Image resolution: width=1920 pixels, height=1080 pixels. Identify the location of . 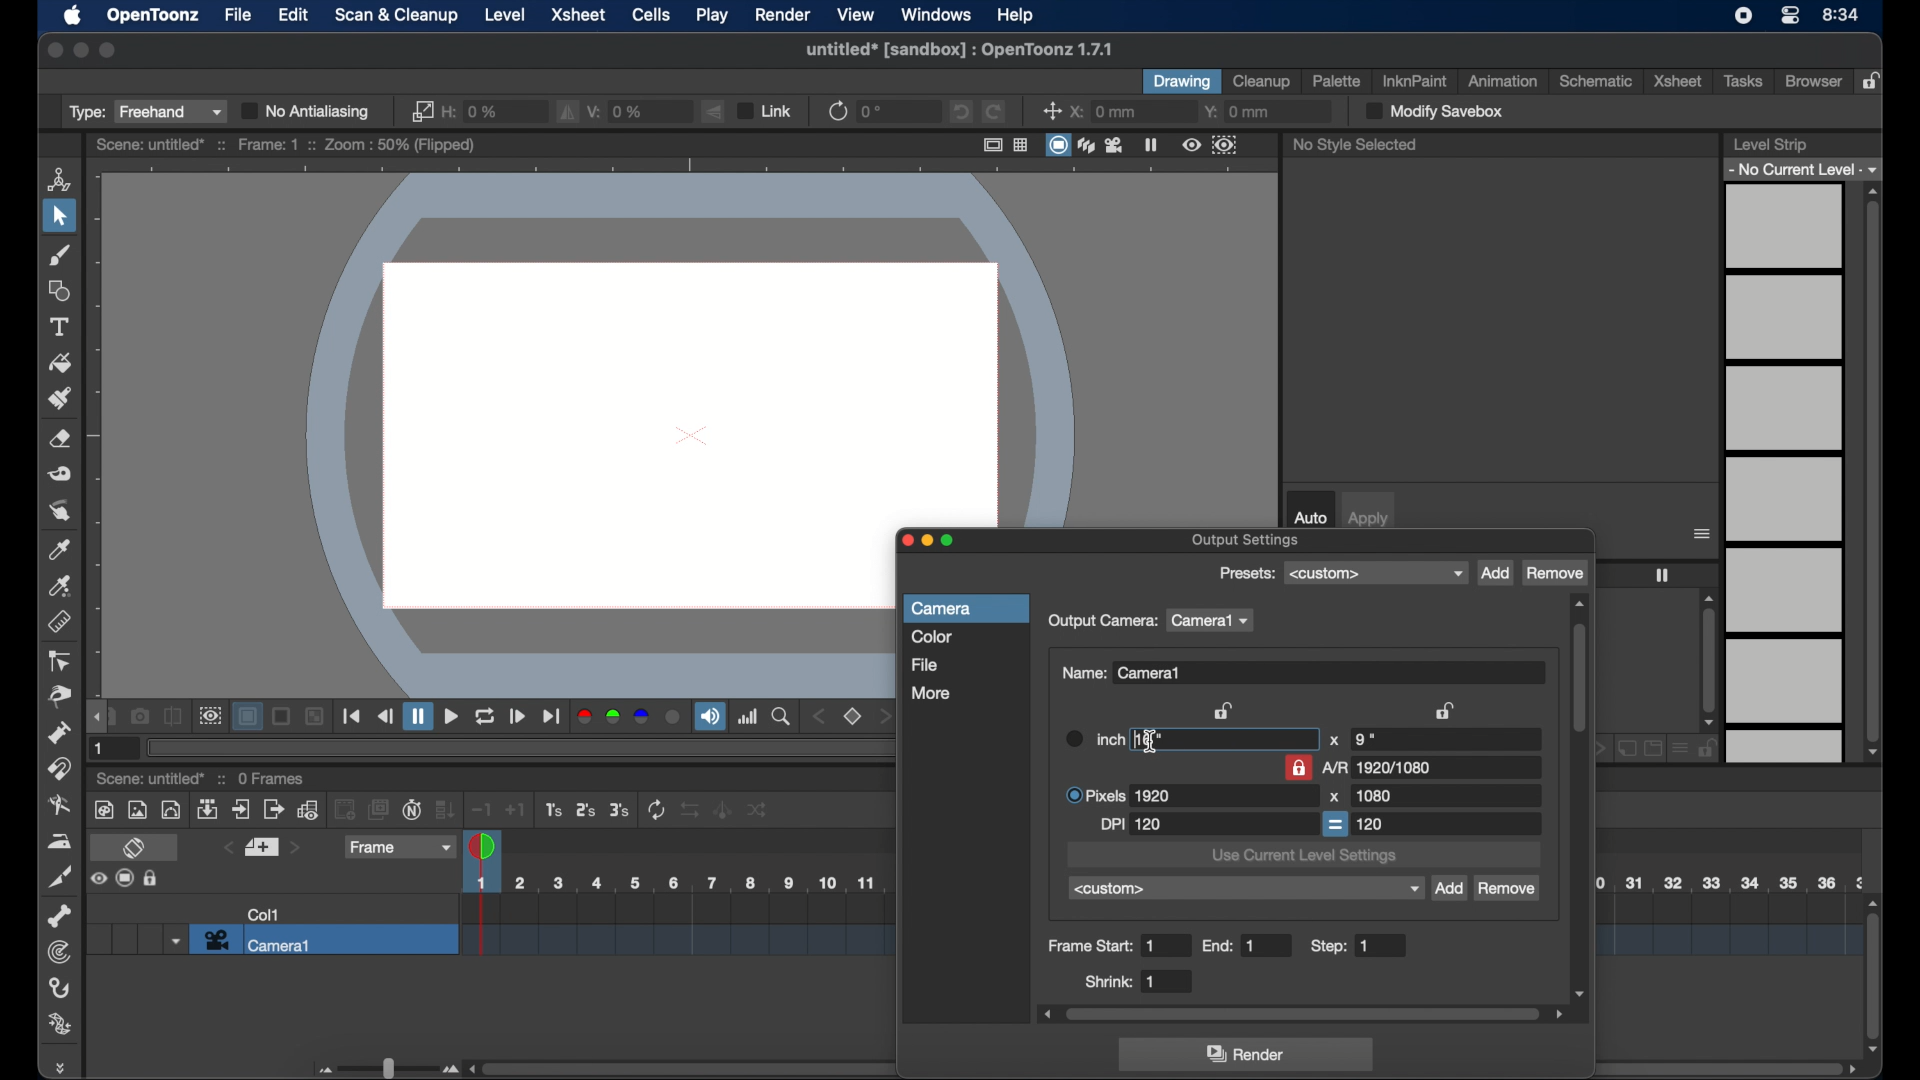
(758, 809).